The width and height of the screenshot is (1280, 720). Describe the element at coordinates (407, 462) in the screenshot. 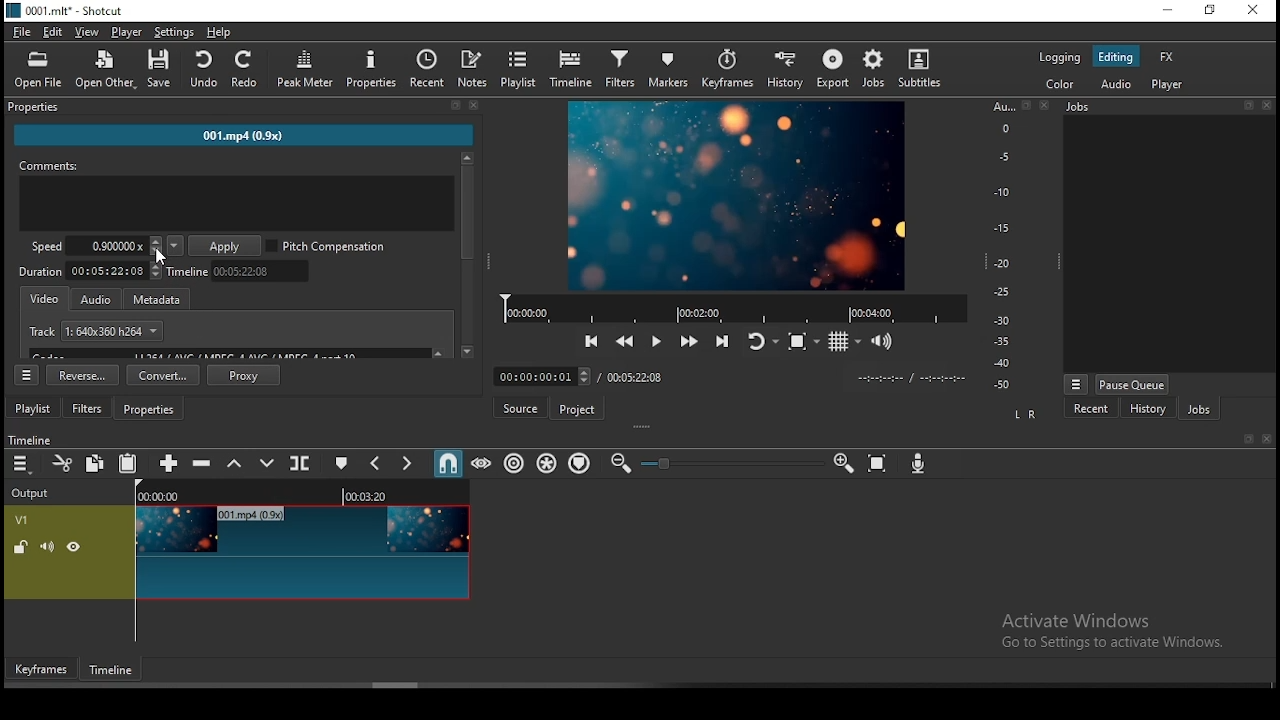

I see `next marker` at that location.